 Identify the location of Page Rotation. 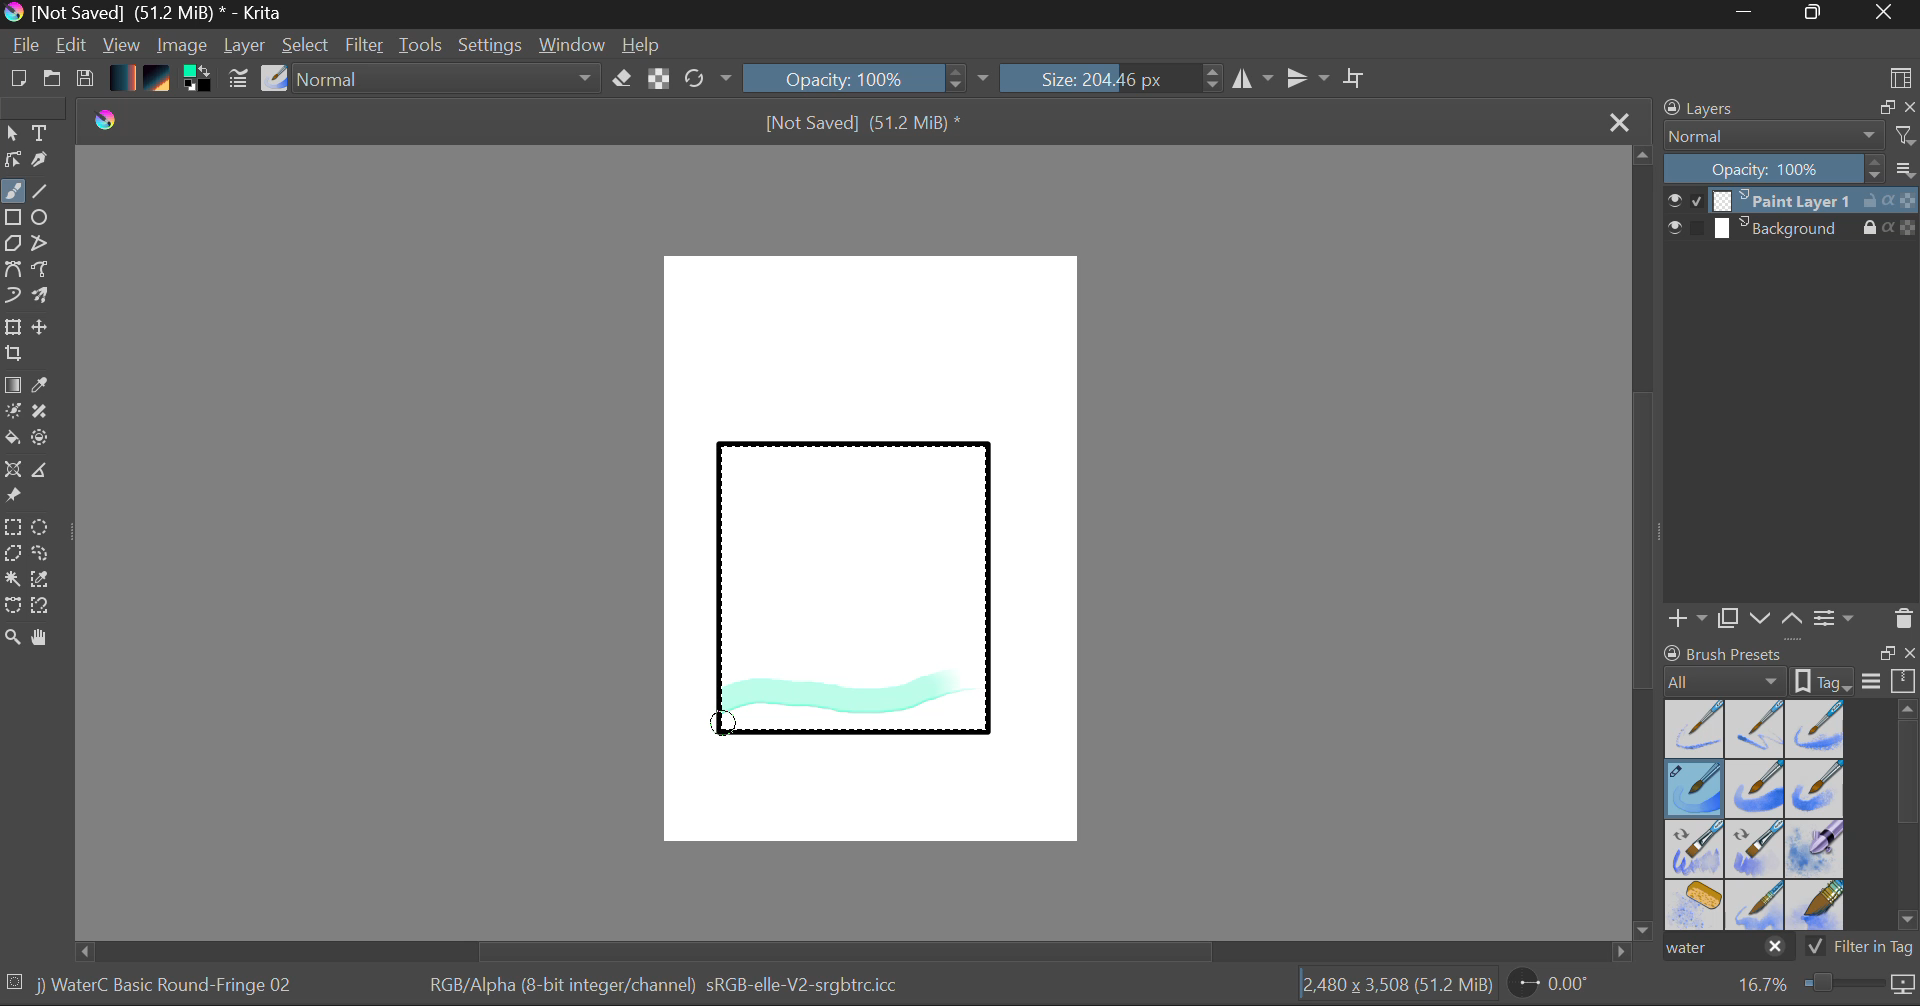
(1560, 987).